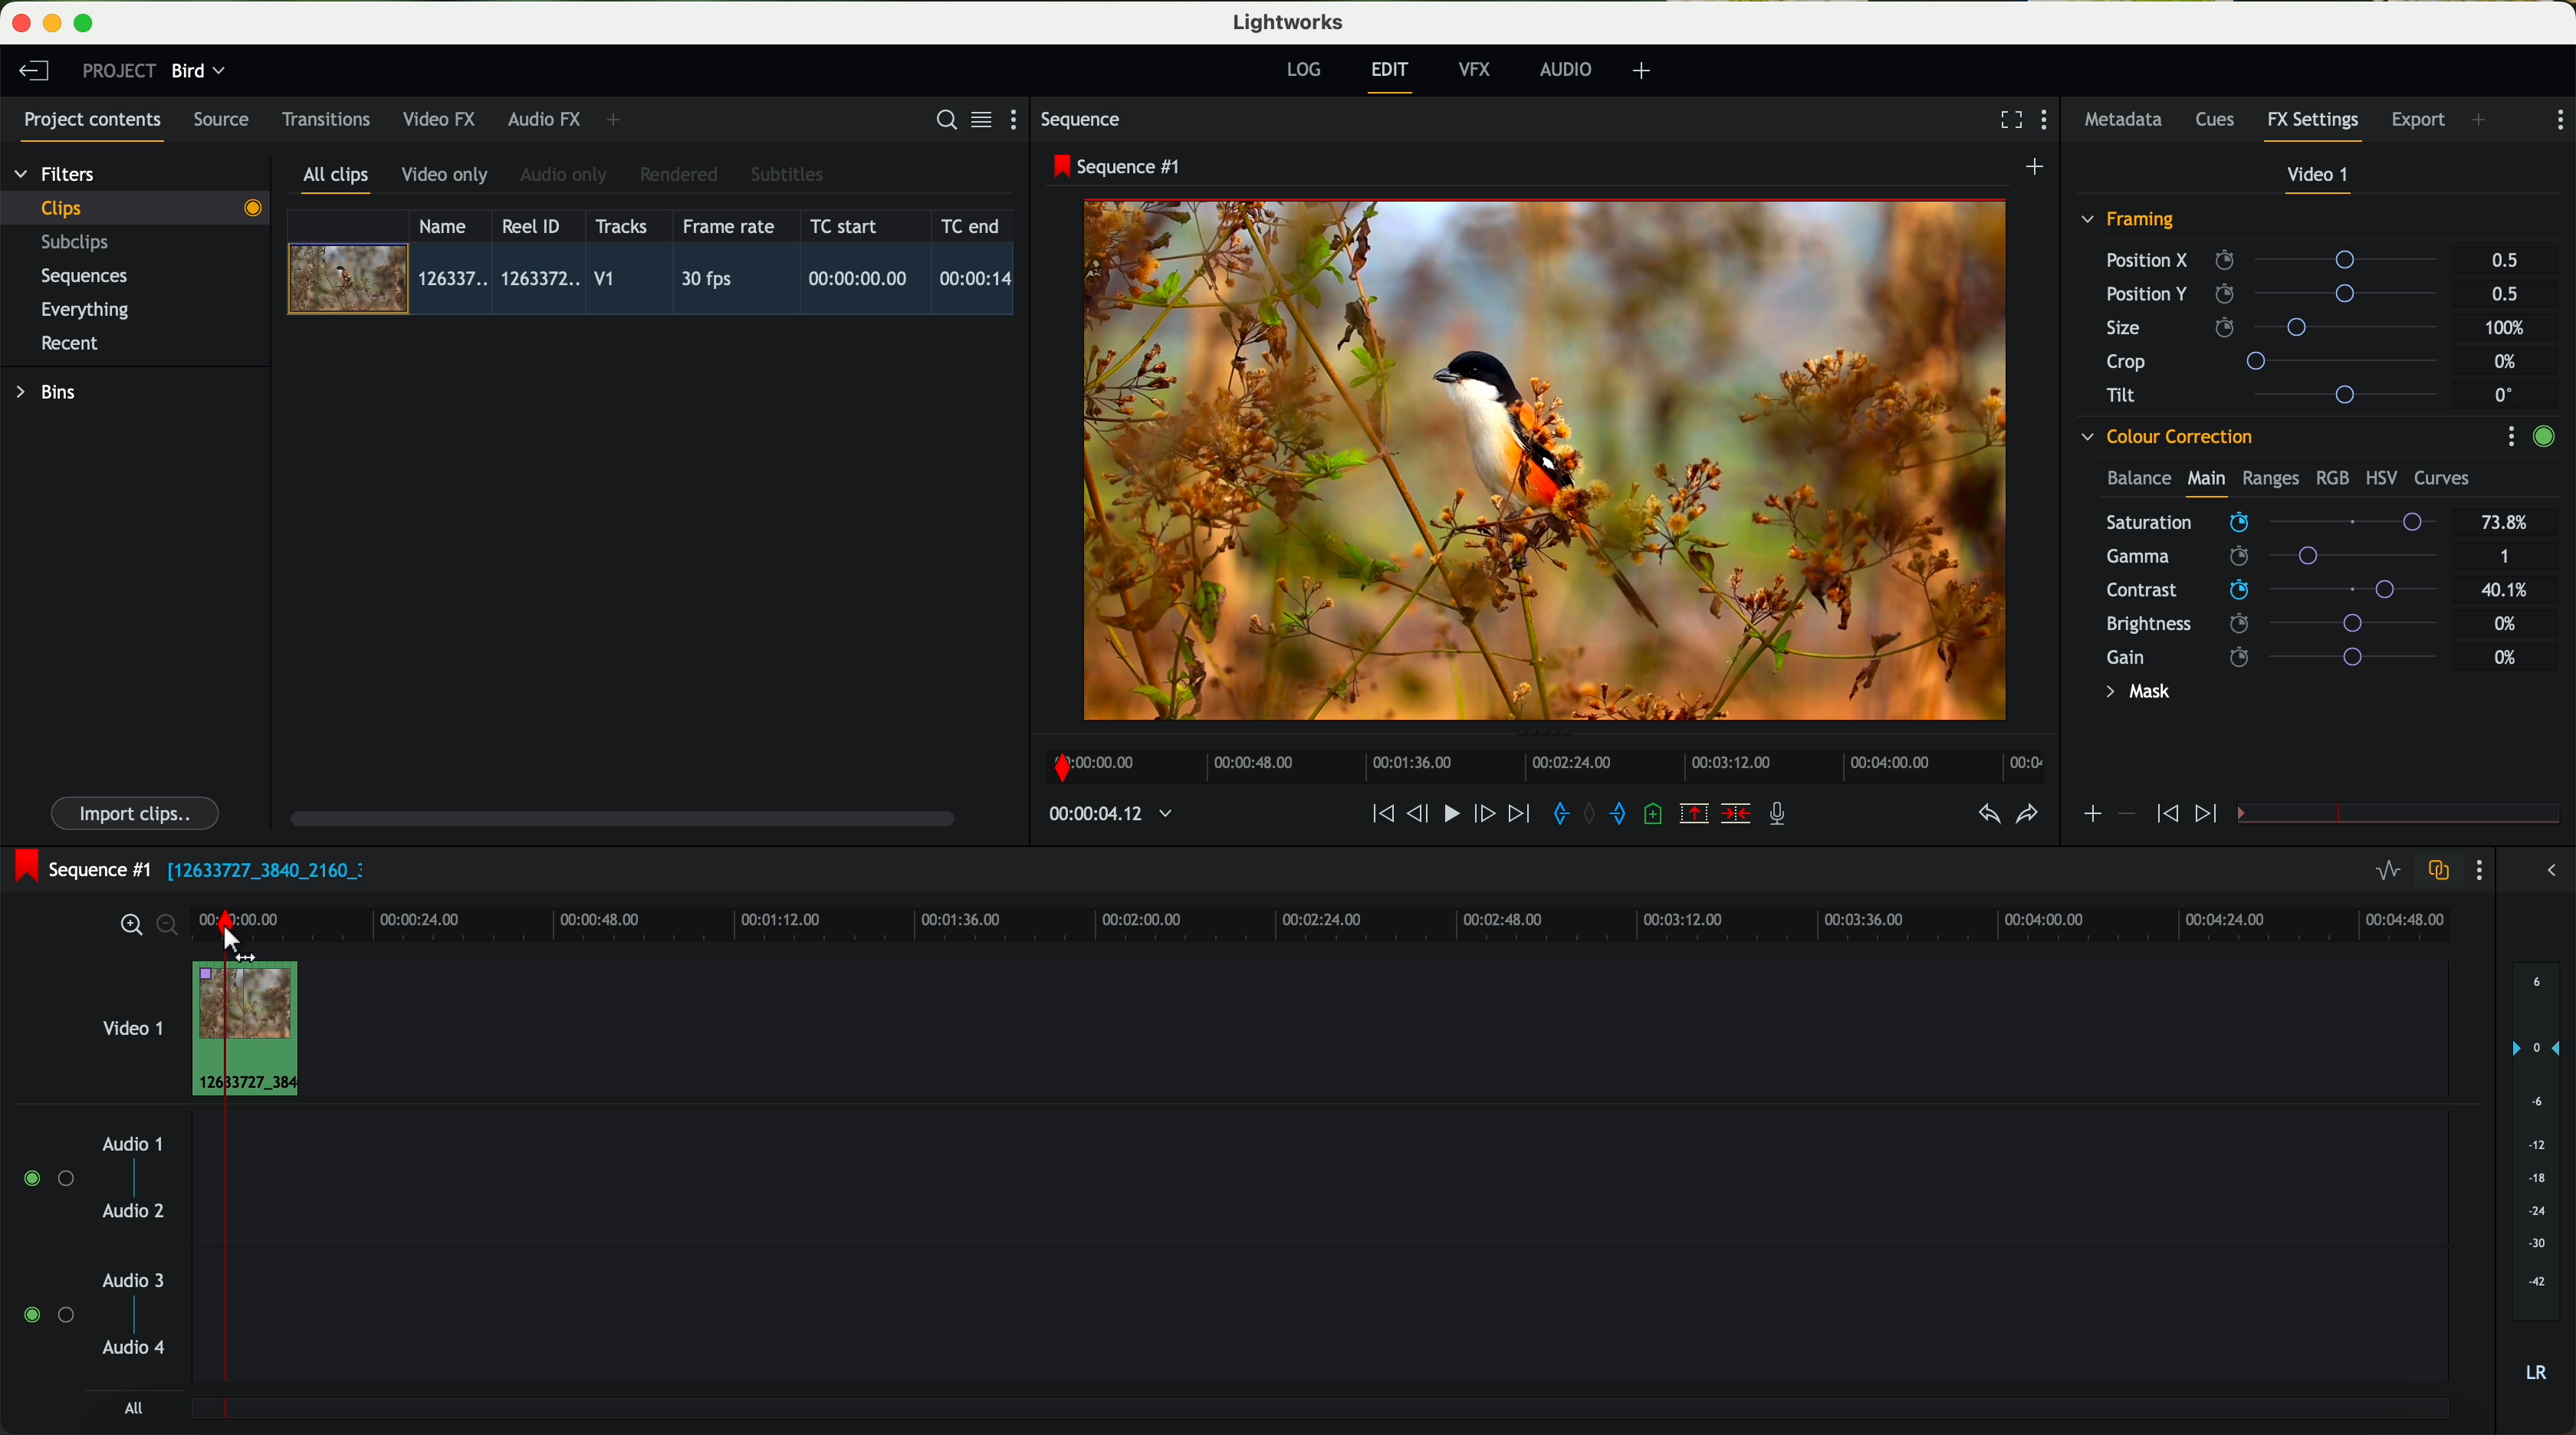  Describe the element at coordinates (565, 175) in the screenshot. I see `audio only` at that location.